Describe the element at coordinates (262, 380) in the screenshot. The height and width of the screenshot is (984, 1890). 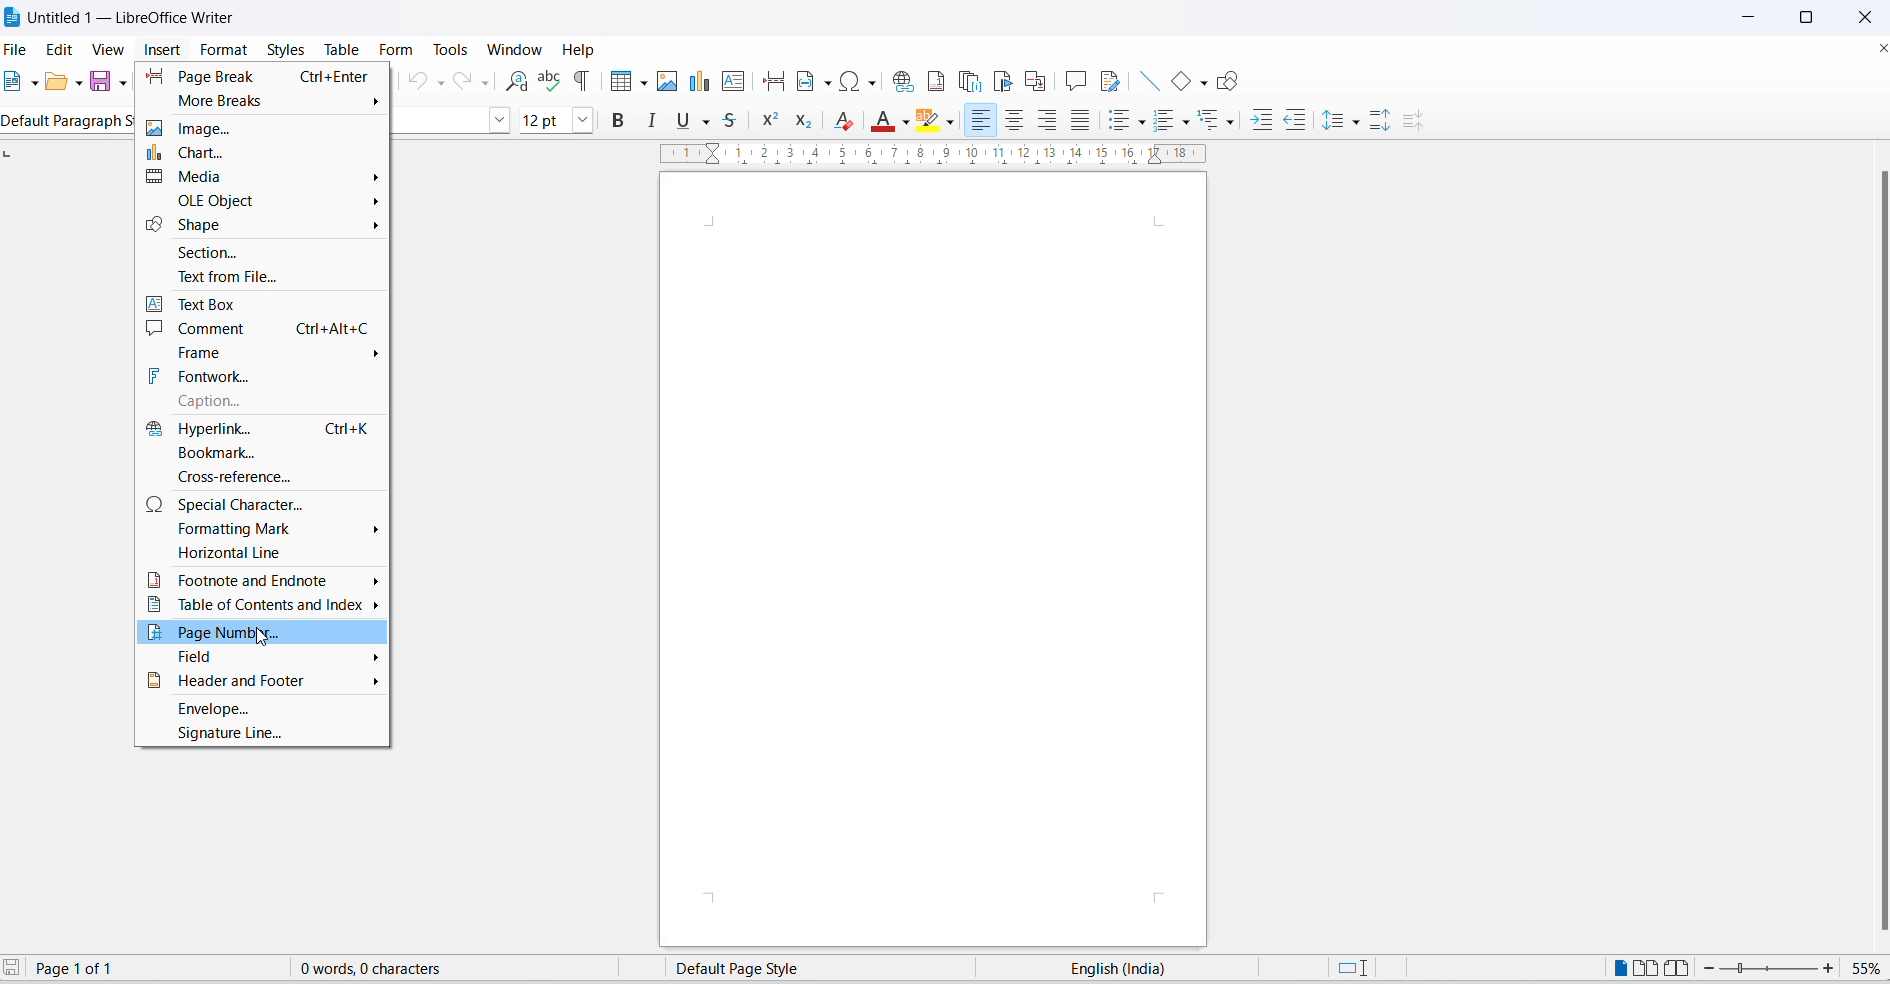
I see `fontwork` at that location.